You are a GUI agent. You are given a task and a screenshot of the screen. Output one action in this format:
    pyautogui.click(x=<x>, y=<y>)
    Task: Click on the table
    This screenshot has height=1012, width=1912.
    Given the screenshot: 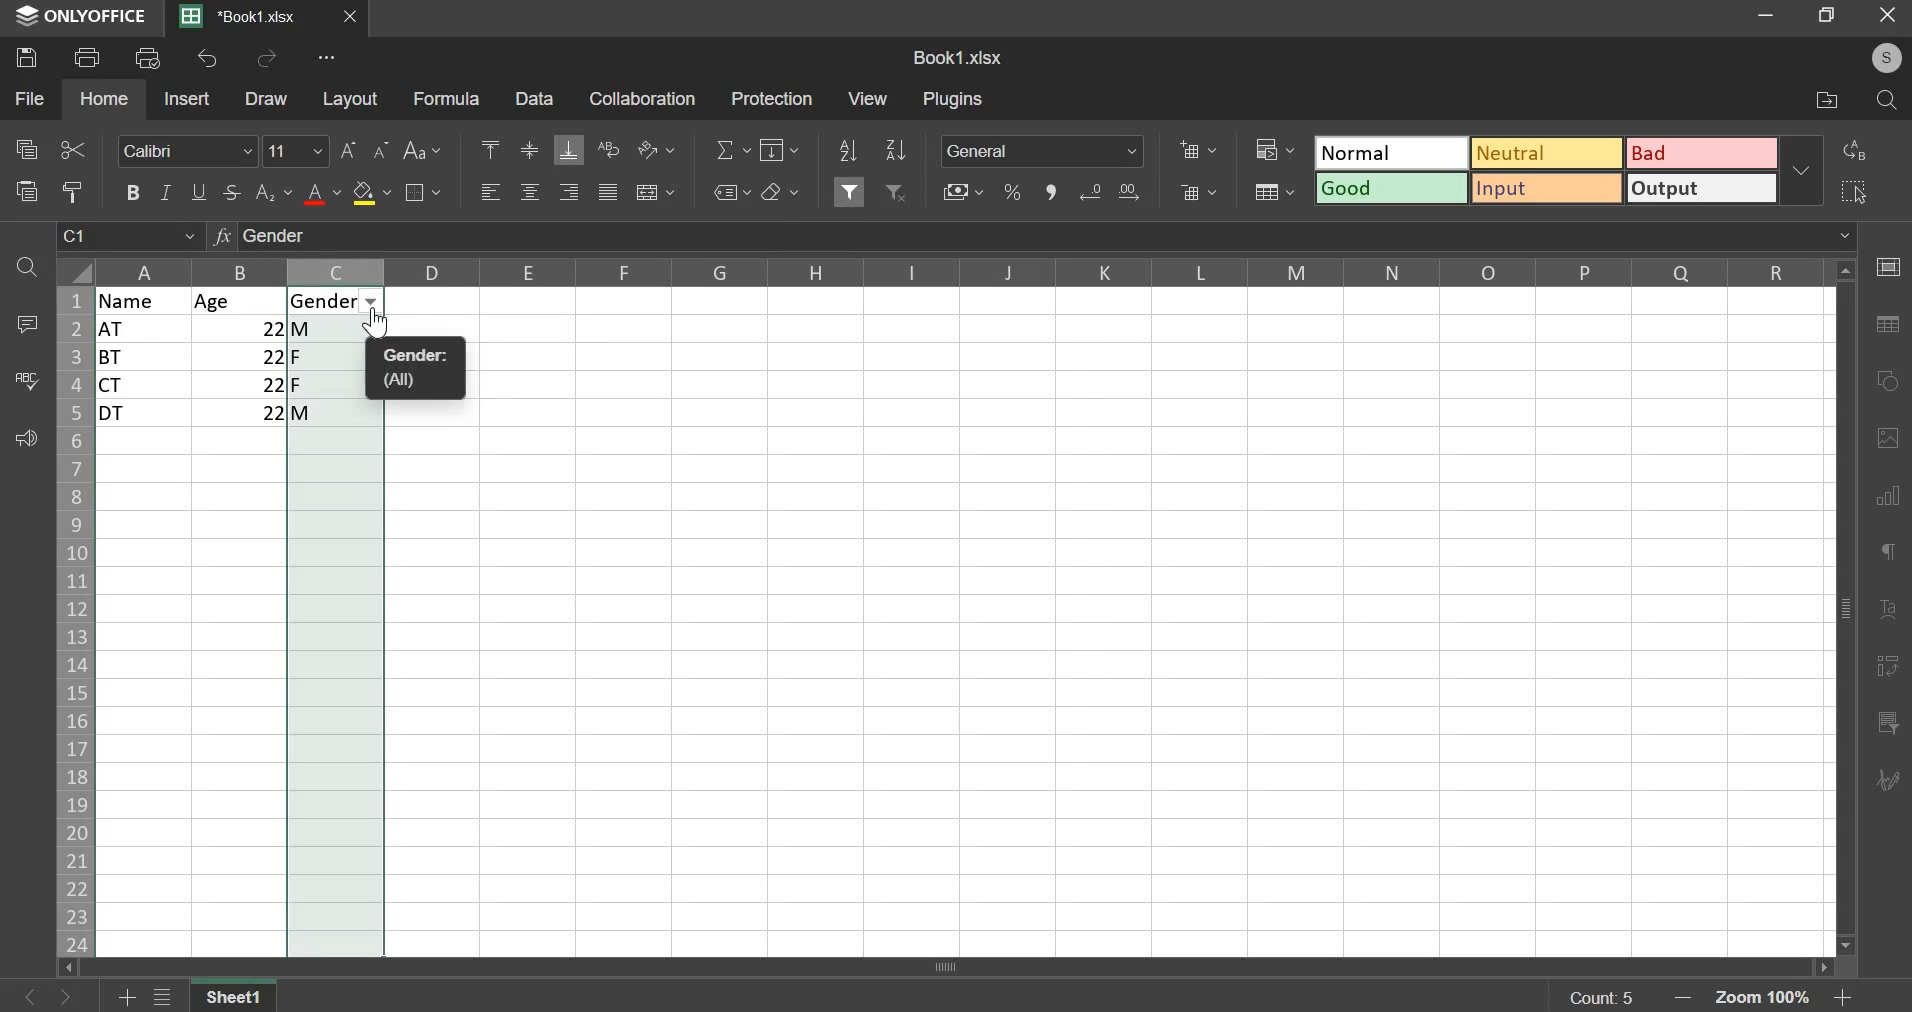 What is the action you would take?
    pyautogui.click(x=1885, y=326)
    